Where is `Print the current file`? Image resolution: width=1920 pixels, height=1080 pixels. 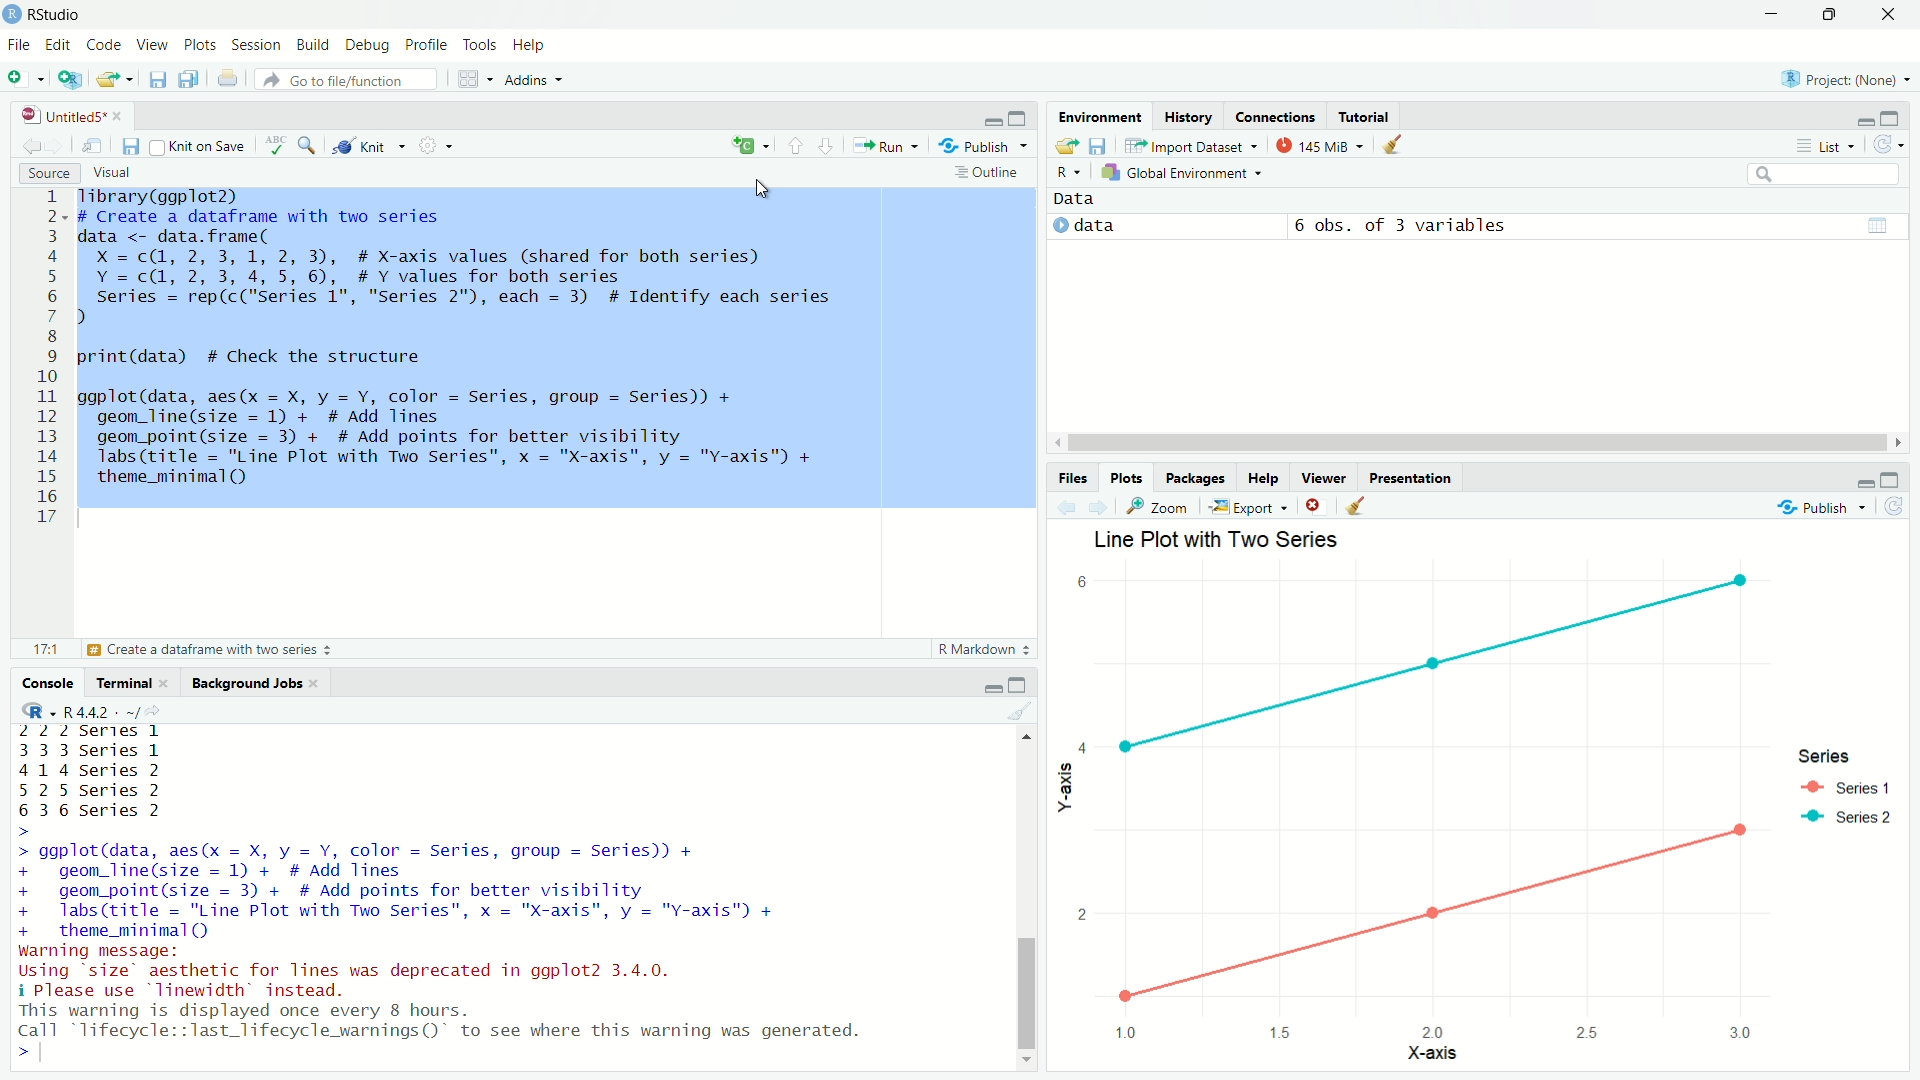 Print the current file is located at coordinates (228, 79).